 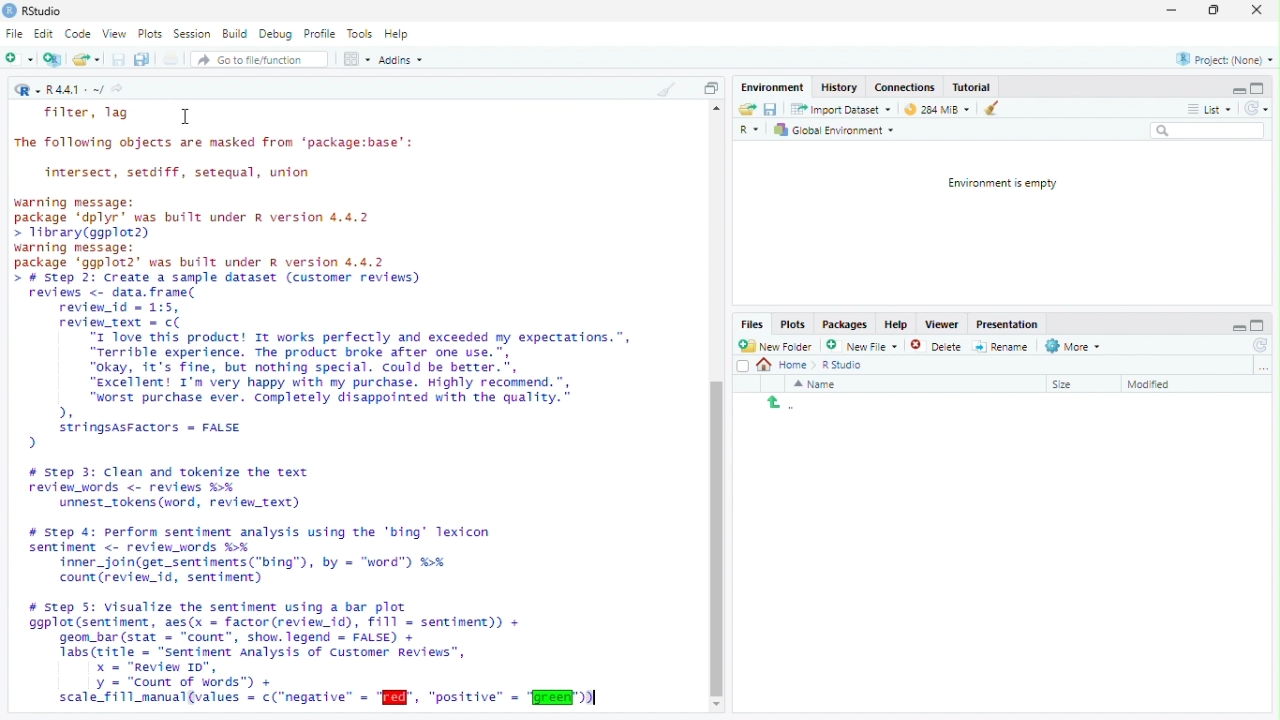 What do you see at coordinates (1259, 325) in the screenshot?
I see `Maximize` at bounding box center [1259, 325].